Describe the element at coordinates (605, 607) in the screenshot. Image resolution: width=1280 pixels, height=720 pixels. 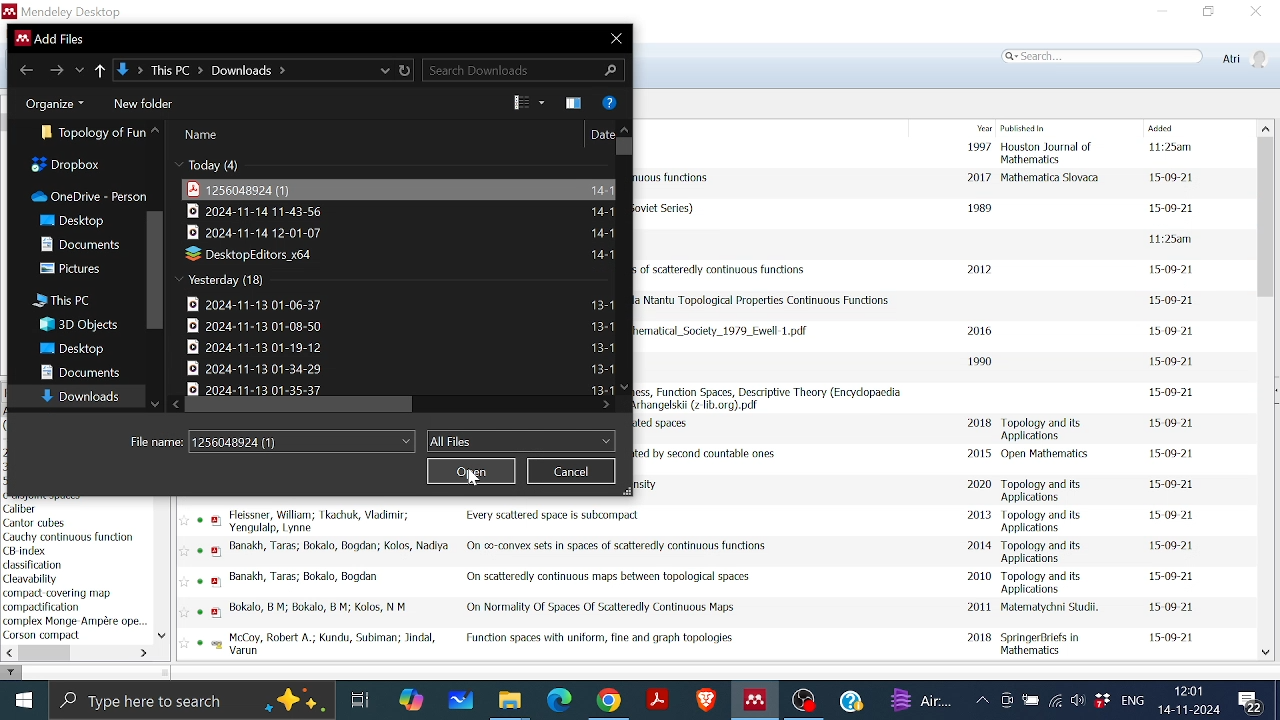
I see `Title` at that location.